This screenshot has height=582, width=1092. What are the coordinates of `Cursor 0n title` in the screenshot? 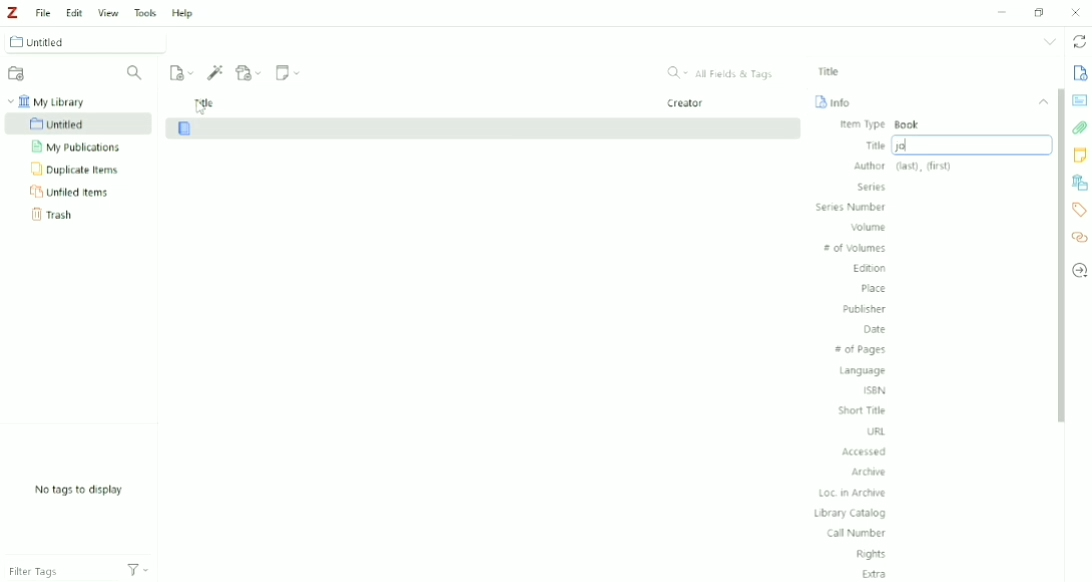 It's located at (202, 110).